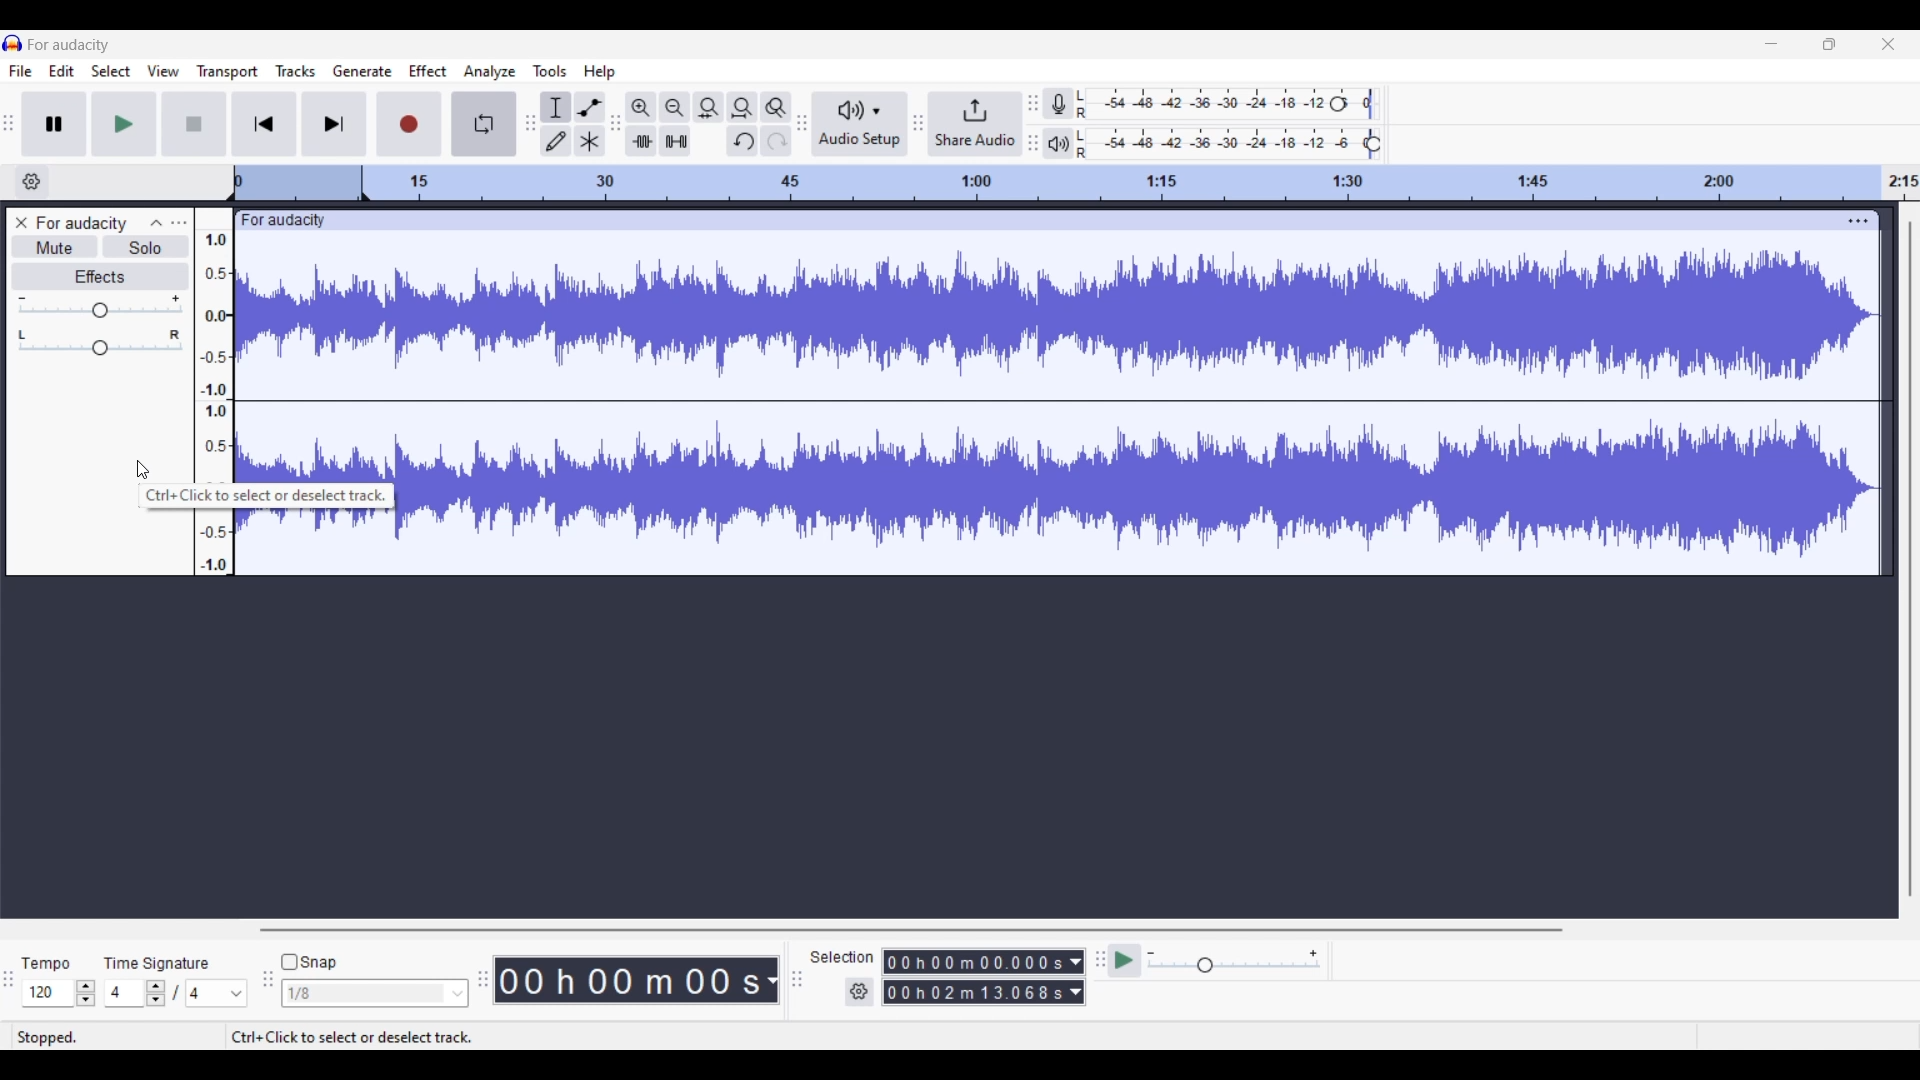 Image resolution: width=1920 pixels, height=1080 pixels. Describe the element at coordinates (641, 140) in the screenshot. I see `Trim audio outside selection` at that location.